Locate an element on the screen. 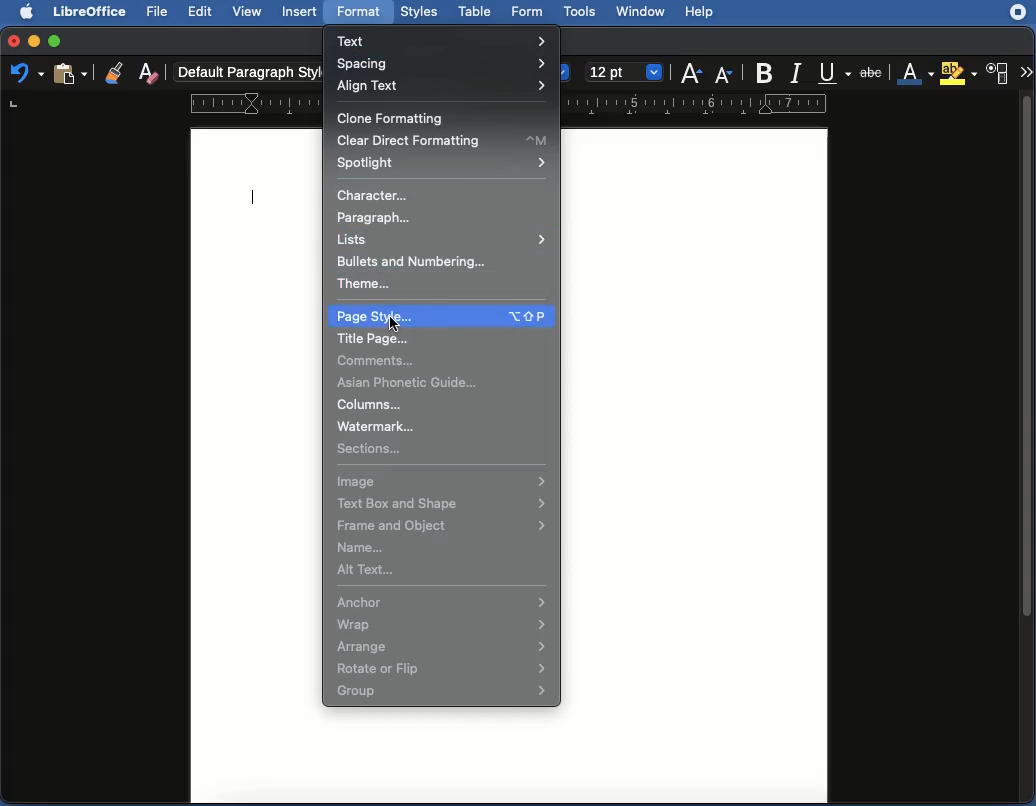 This screenshot has width=1036, height=806. Bullets and numbering is located at coordinates (418, 263).